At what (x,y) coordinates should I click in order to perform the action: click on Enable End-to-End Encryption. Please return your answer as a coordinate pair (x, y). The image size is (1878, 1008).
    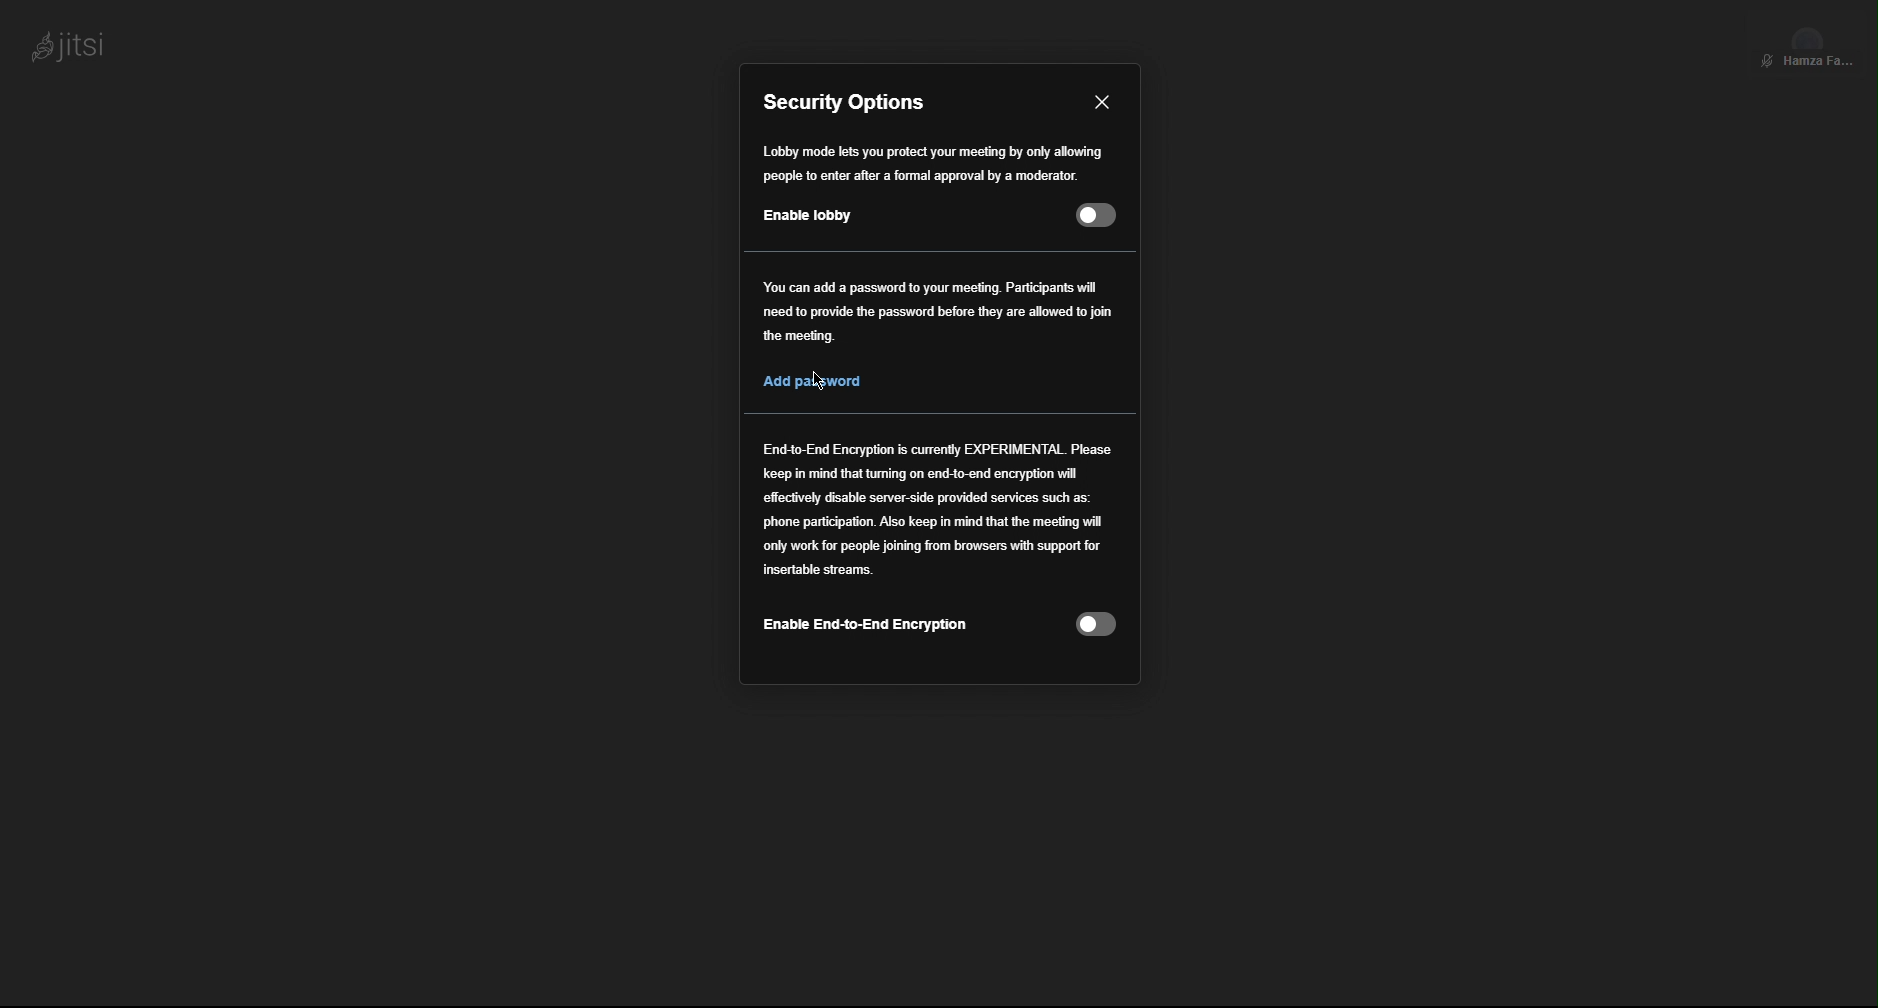
    Looking at the image, I should click on (942, 627).